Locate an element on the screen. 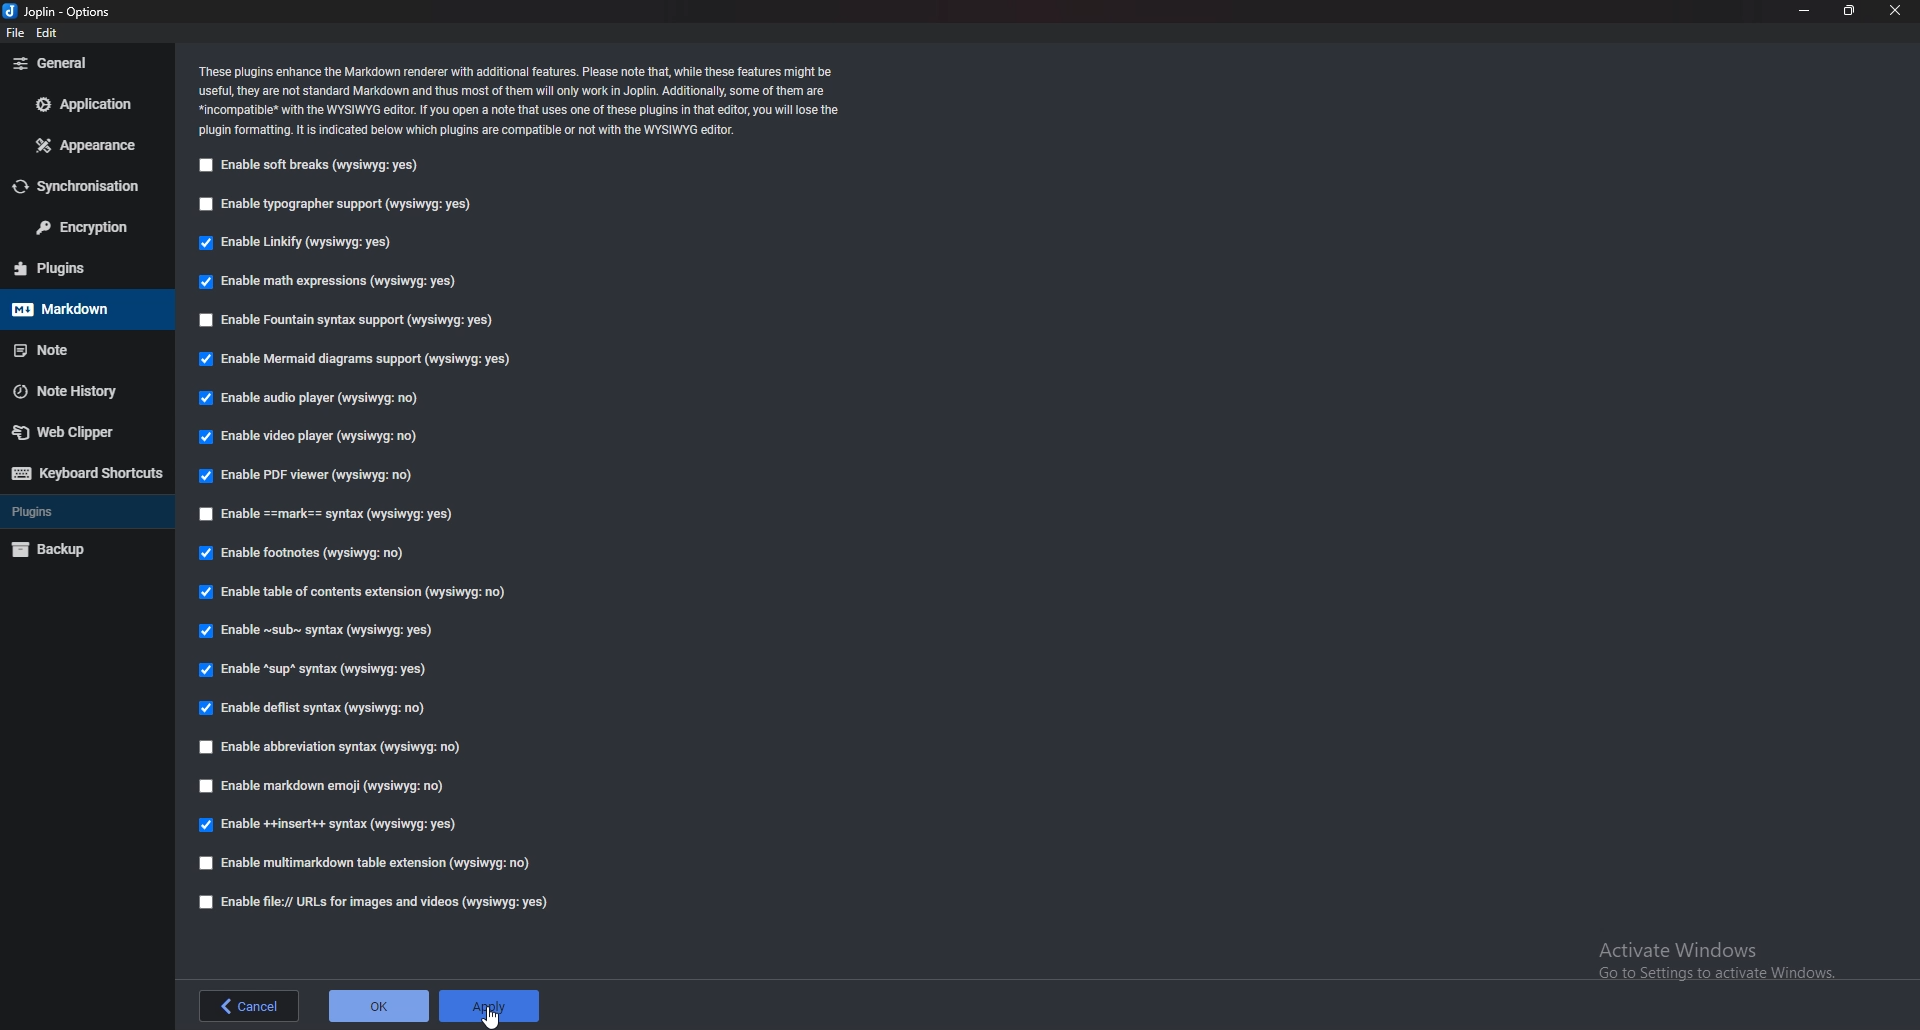 The width and height of the screenshot is (1920, 1030). Enable math expressions is located at coordinates (325, 282).